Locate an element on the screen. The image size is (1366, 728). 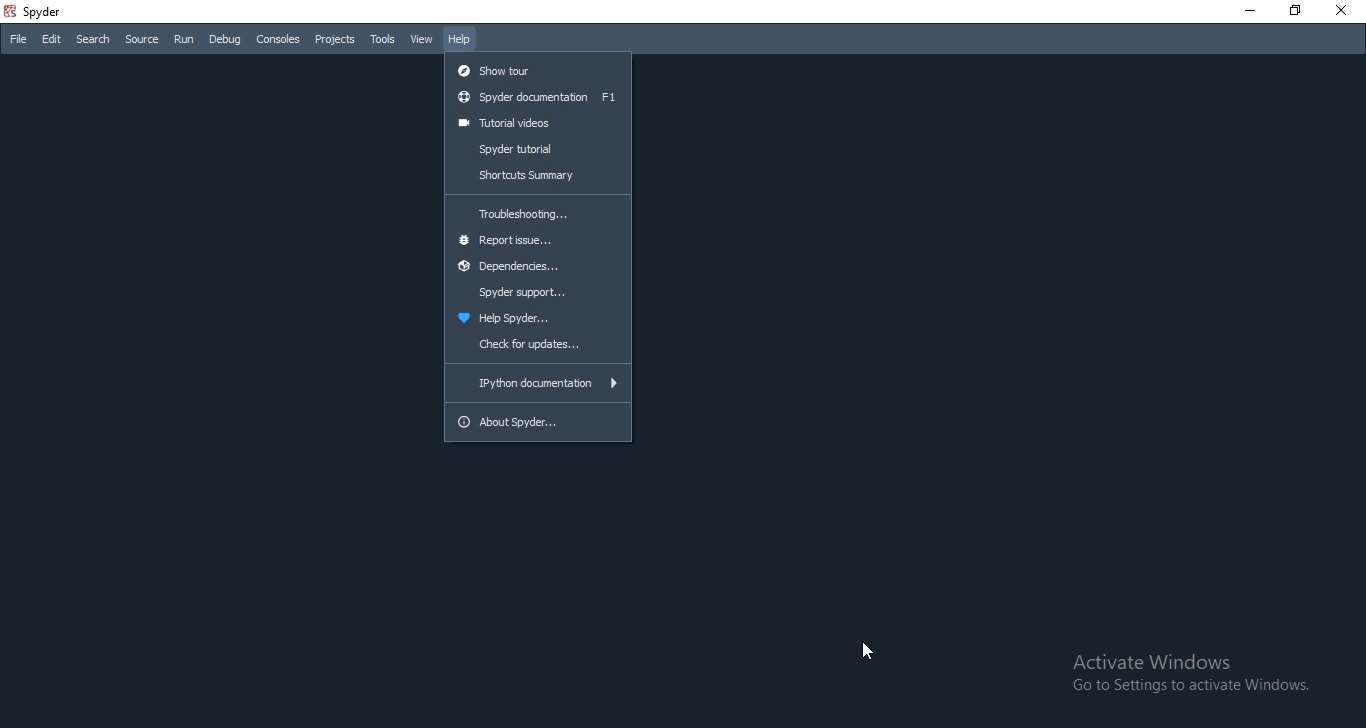
Troubleshooting is located at coordinates (538, 210).